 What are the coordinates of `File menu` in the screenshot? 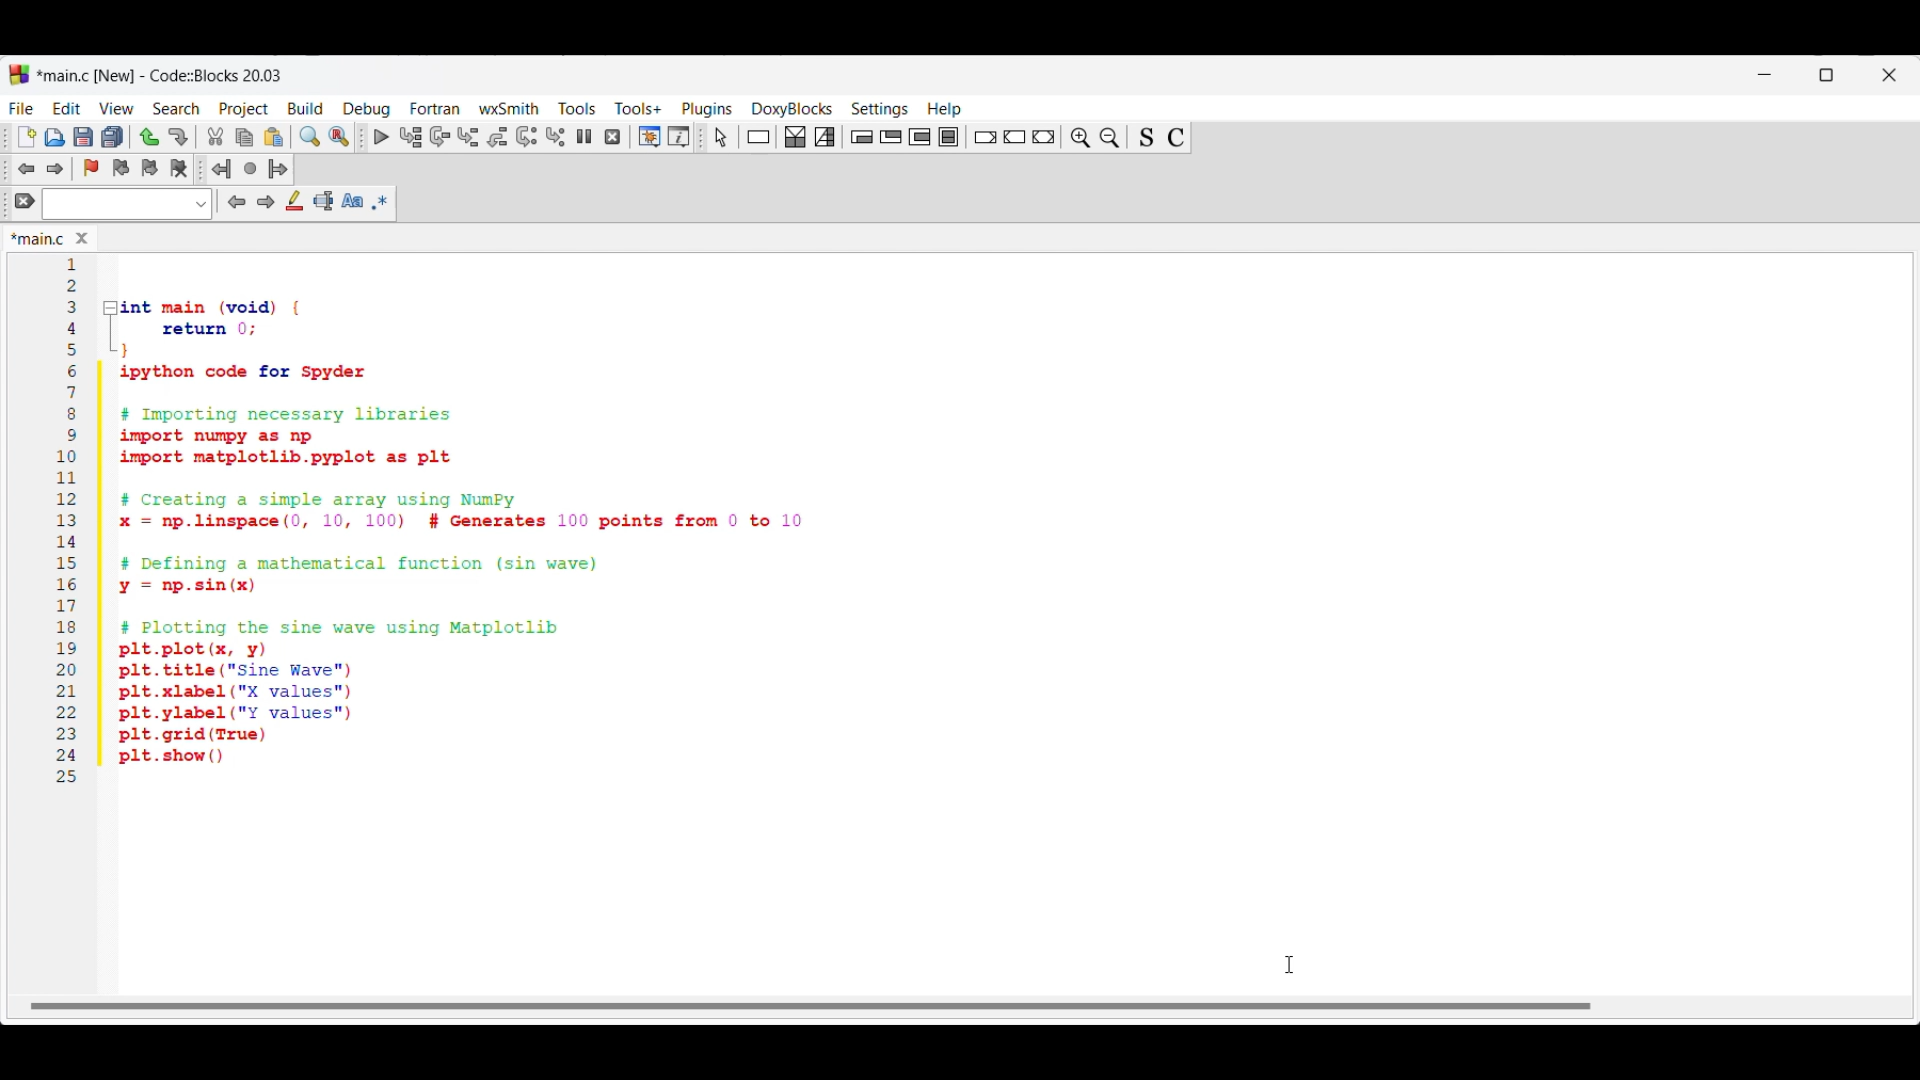 It's located at (21, 108).